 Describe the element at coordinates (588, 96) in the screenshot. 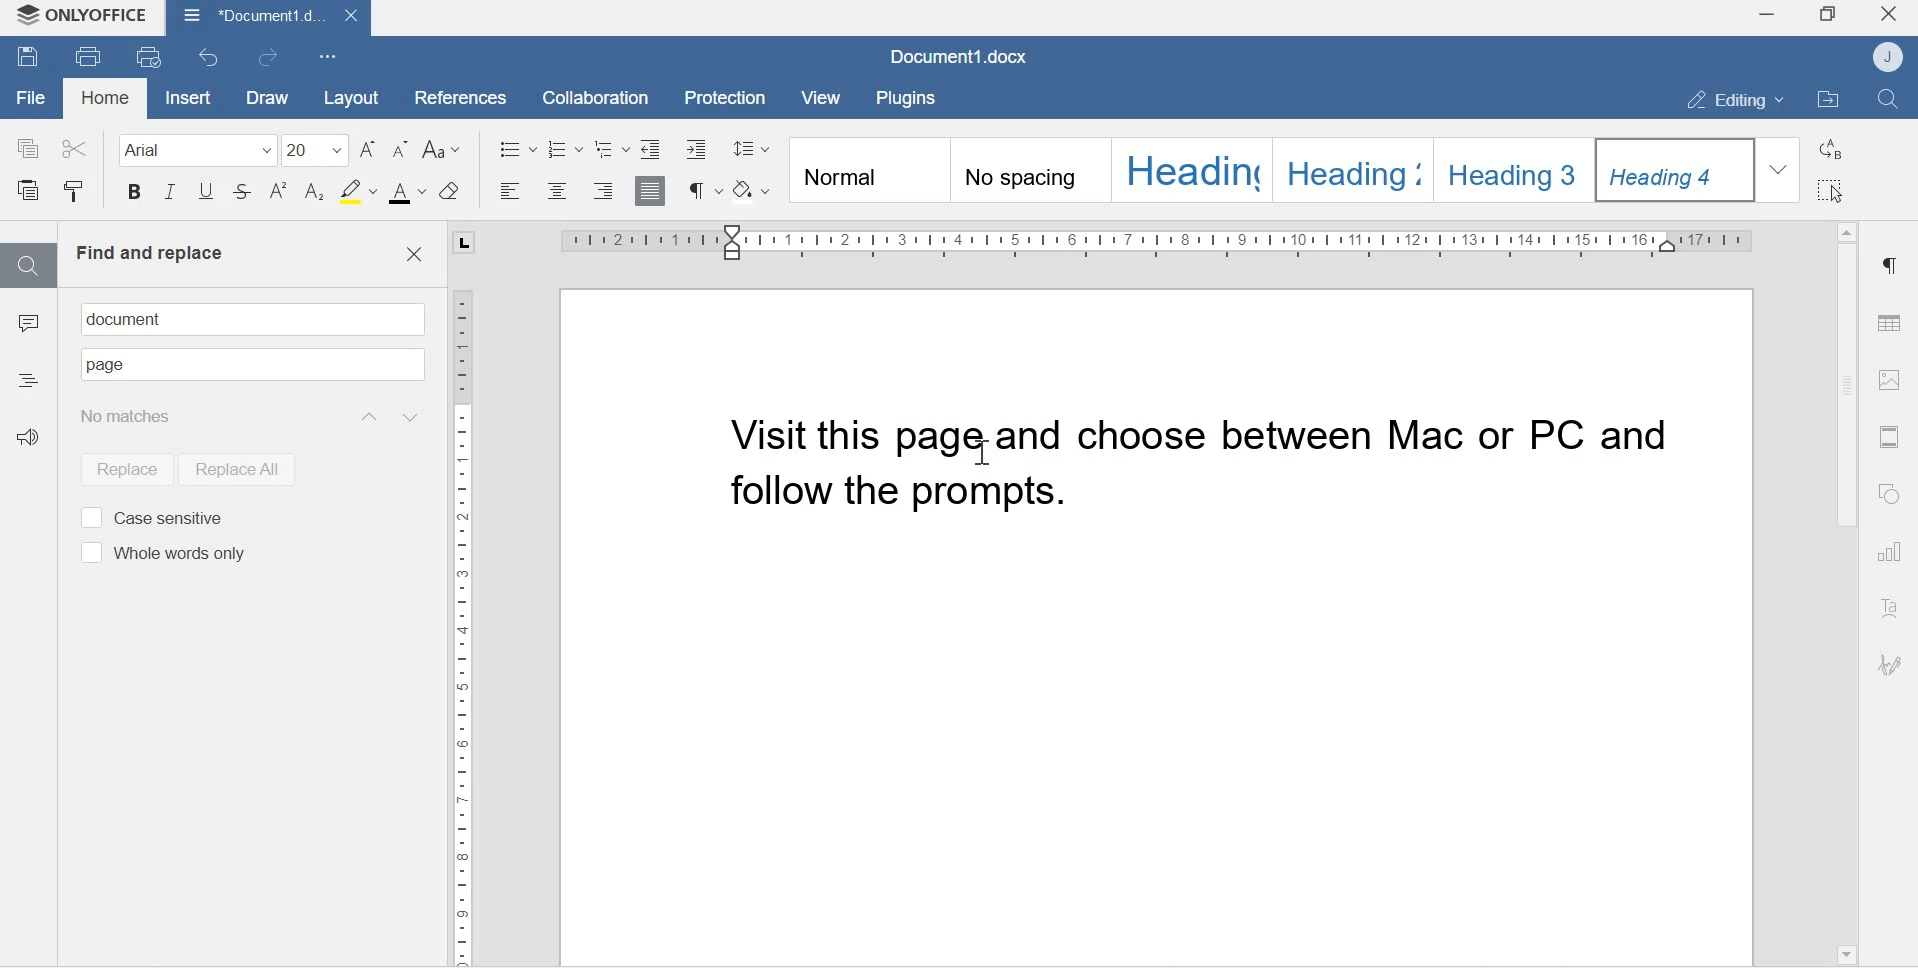

I see `Collaboration` at that location.